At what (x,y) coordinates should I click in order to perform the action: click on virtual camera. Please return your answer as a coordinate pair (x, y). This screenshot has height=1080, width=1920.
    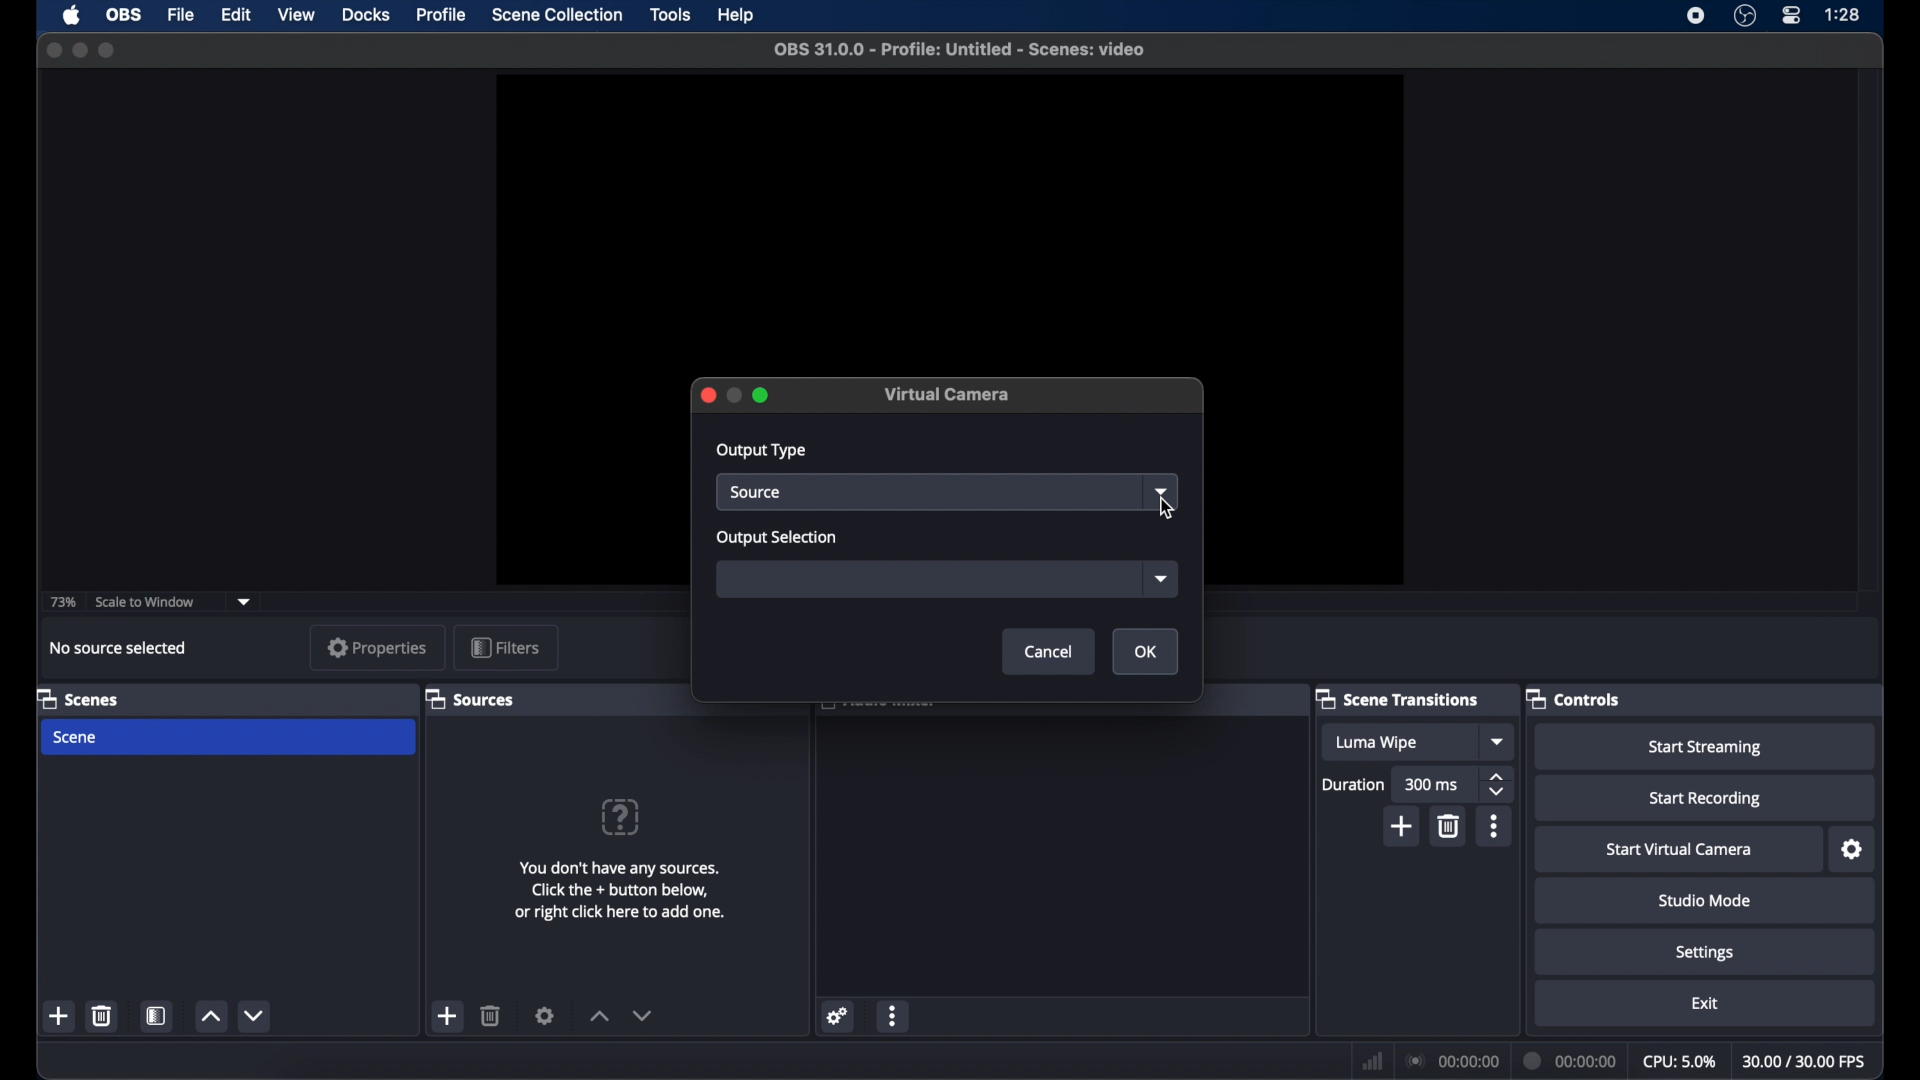
    Looking at the image, I should click on (948, 395).